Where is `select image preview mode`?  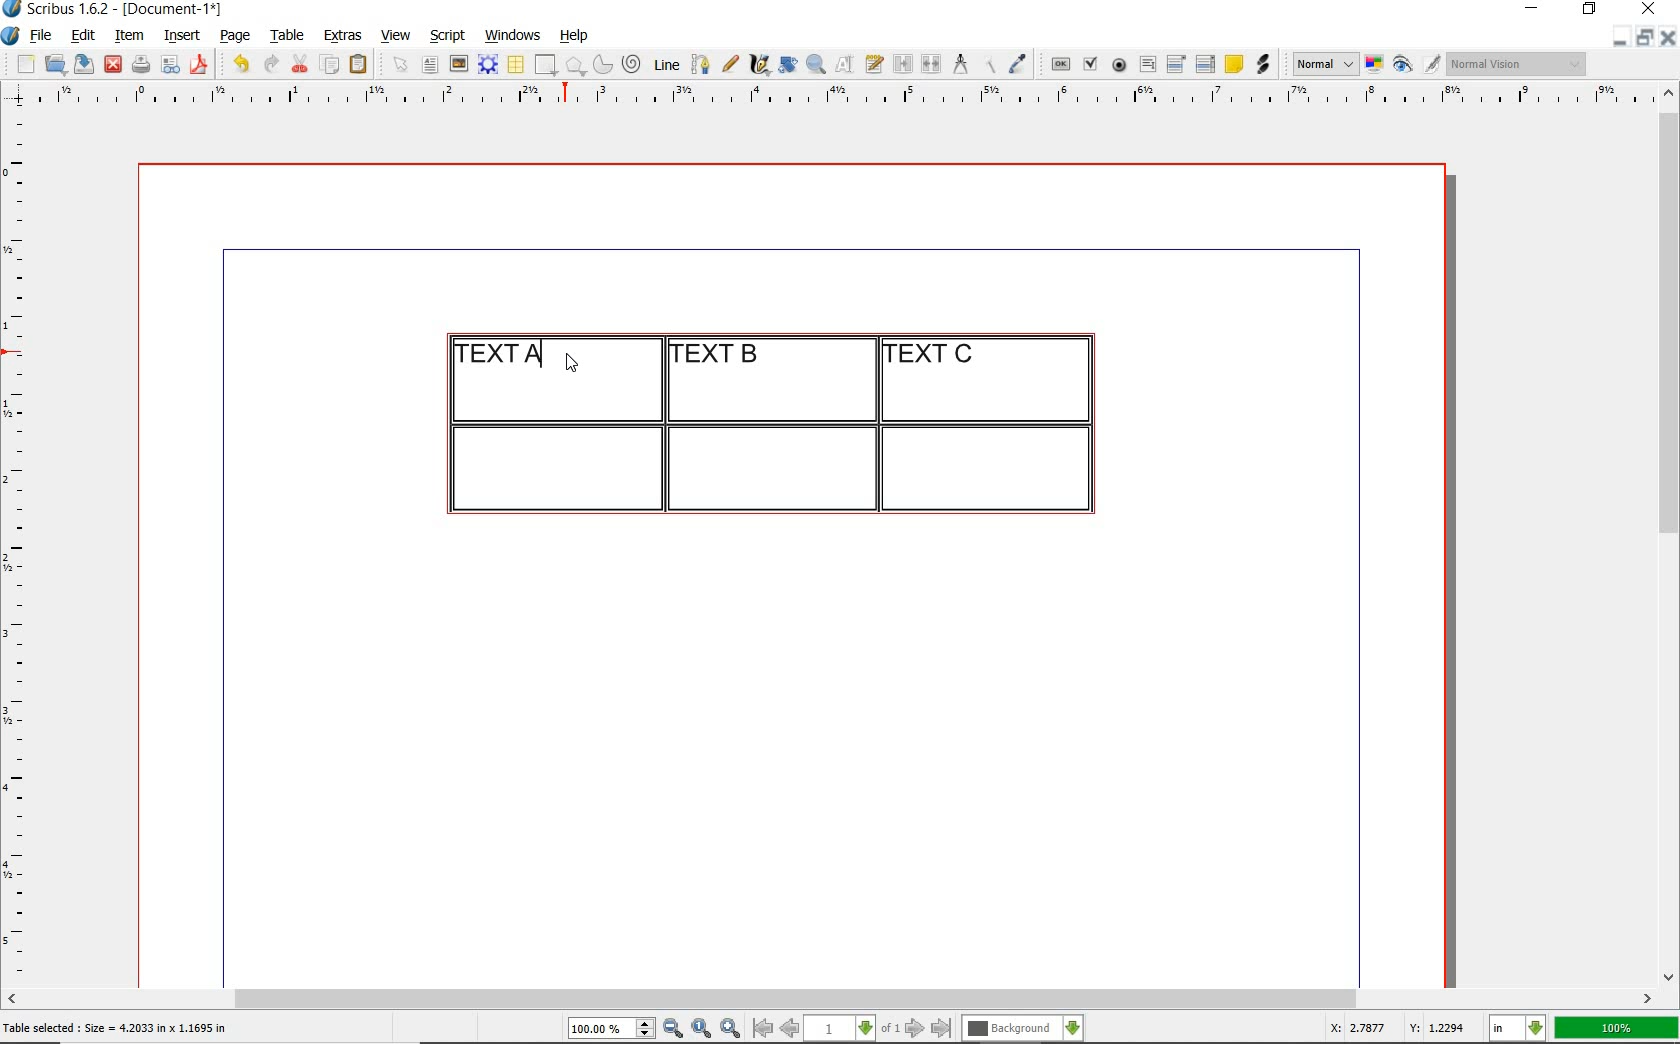 select image preview mode is located at coordinates (1324, 65).